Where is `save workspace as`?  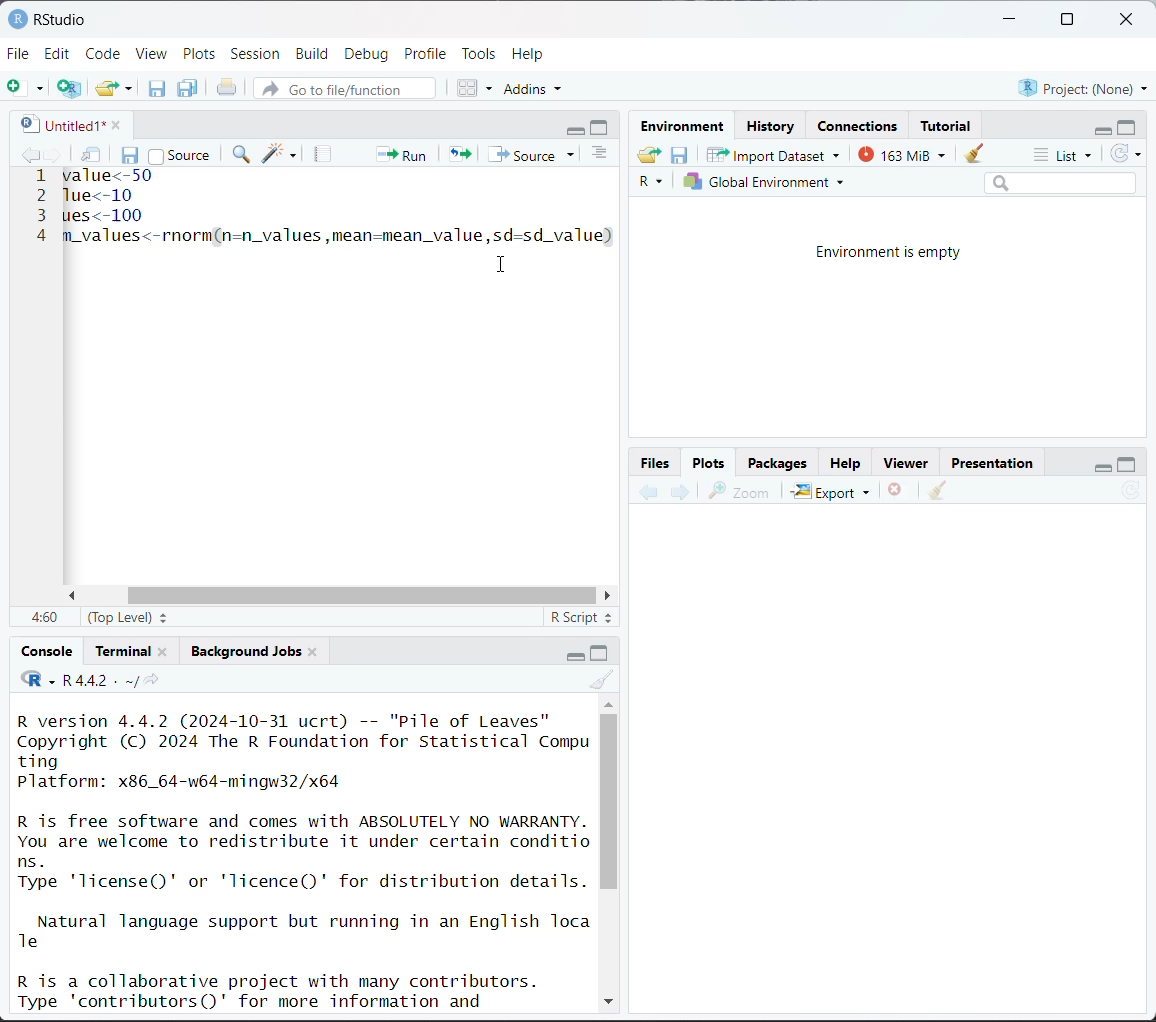 save workspace as is located at coordinates (680, 156).